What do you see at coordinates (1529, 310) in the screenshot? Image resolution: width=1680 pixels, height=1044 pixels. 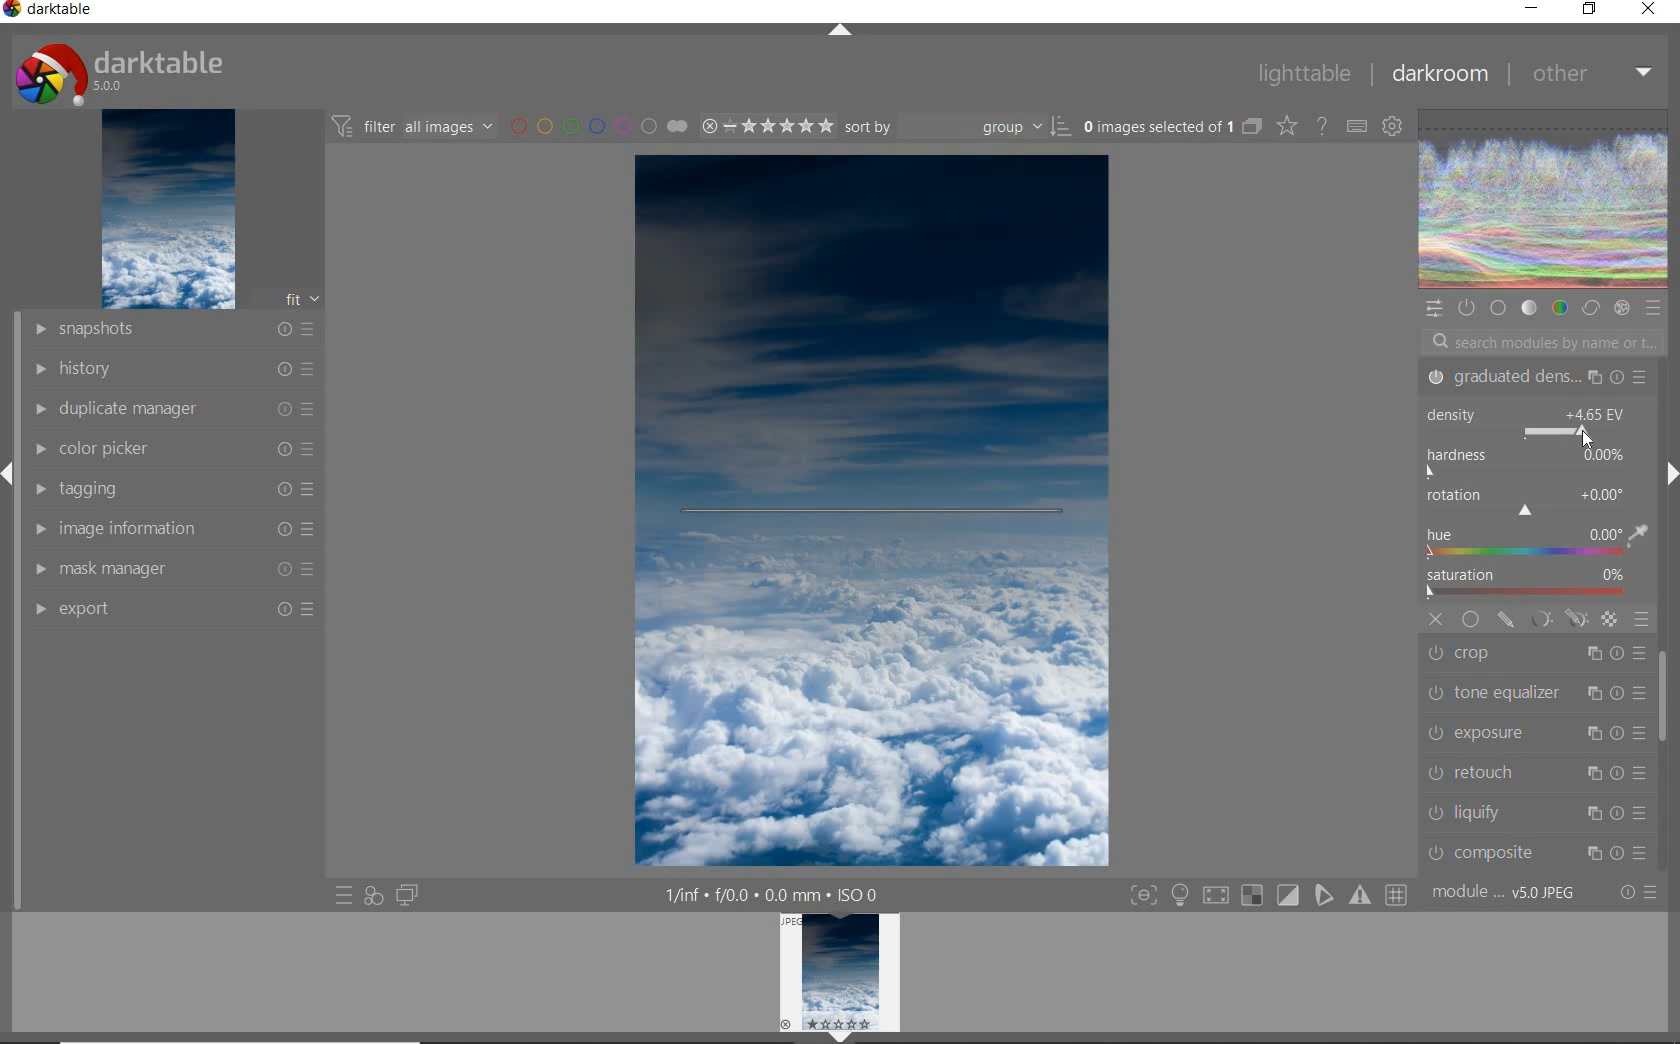 I see `TONE` at bounding box center [1529, 310].